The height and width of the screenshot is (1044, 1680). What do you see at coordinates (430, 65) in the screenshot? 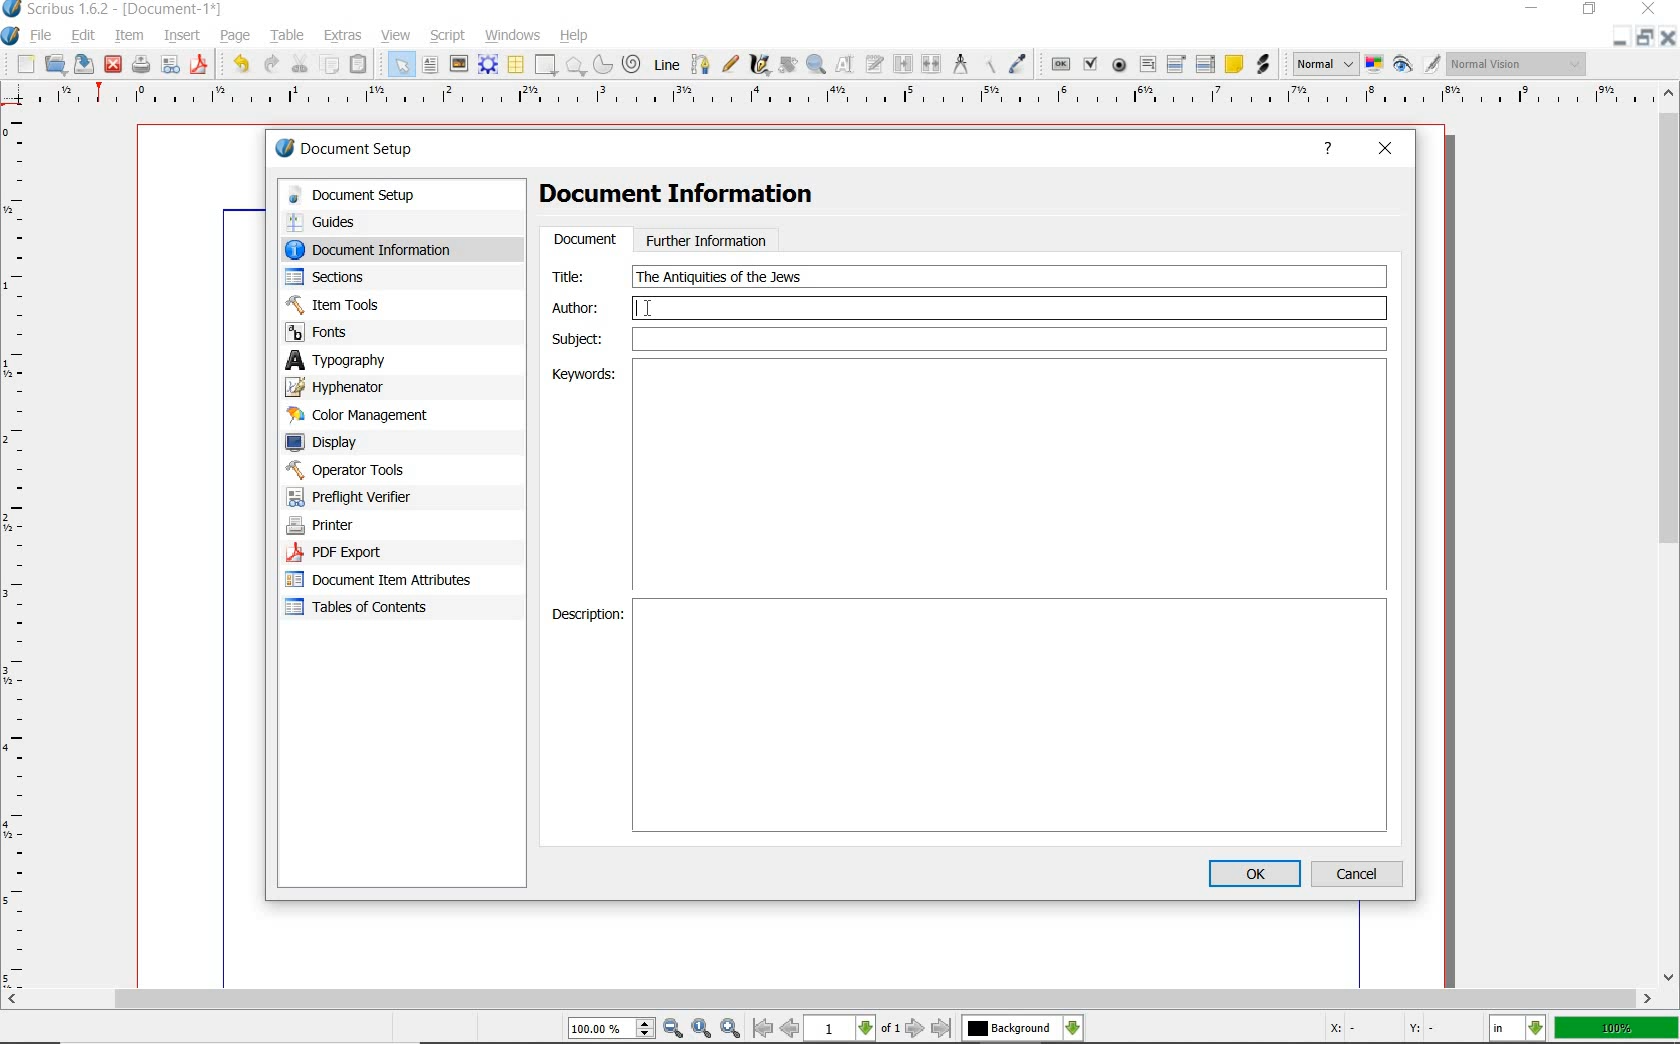
I see `text frame` at bounding box center [430, 65].